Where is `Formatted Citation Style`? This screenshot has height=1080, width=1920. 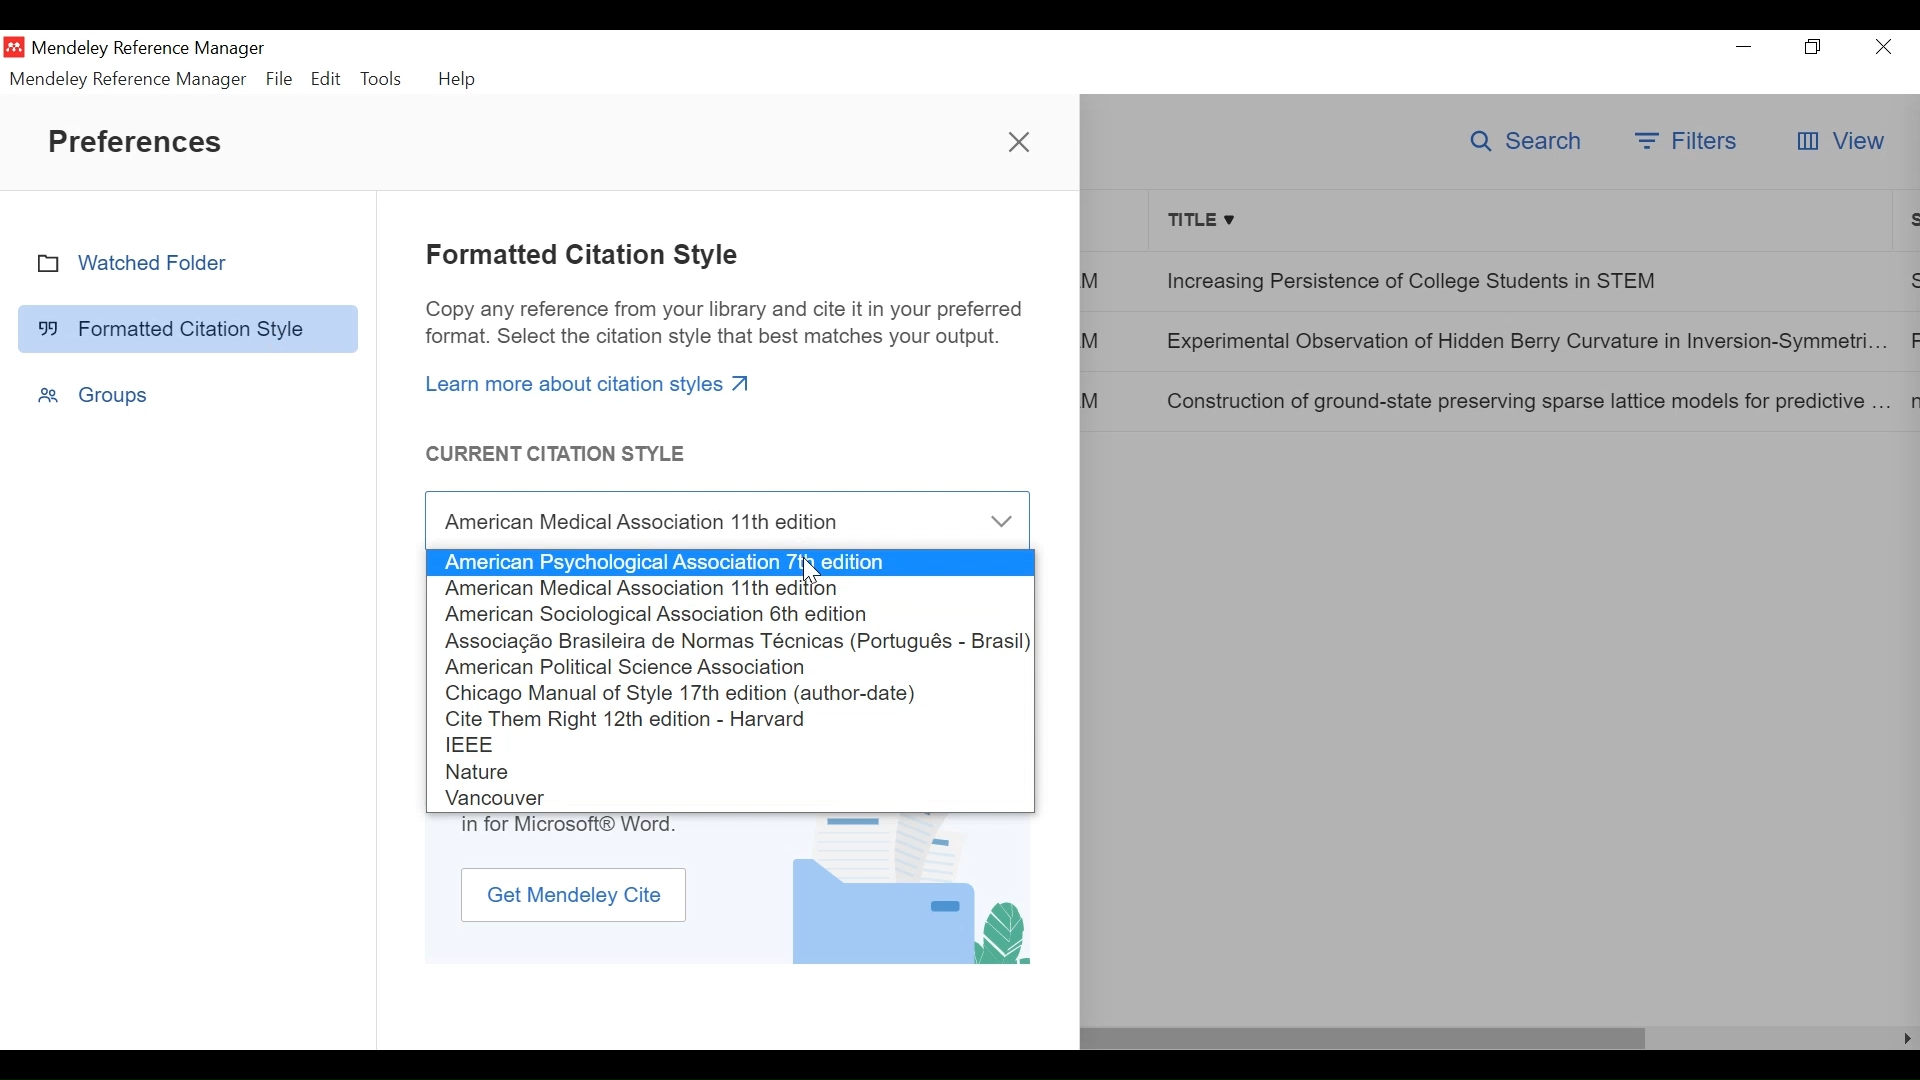
Formatted Citation Style is located at coordinates (188, 327).